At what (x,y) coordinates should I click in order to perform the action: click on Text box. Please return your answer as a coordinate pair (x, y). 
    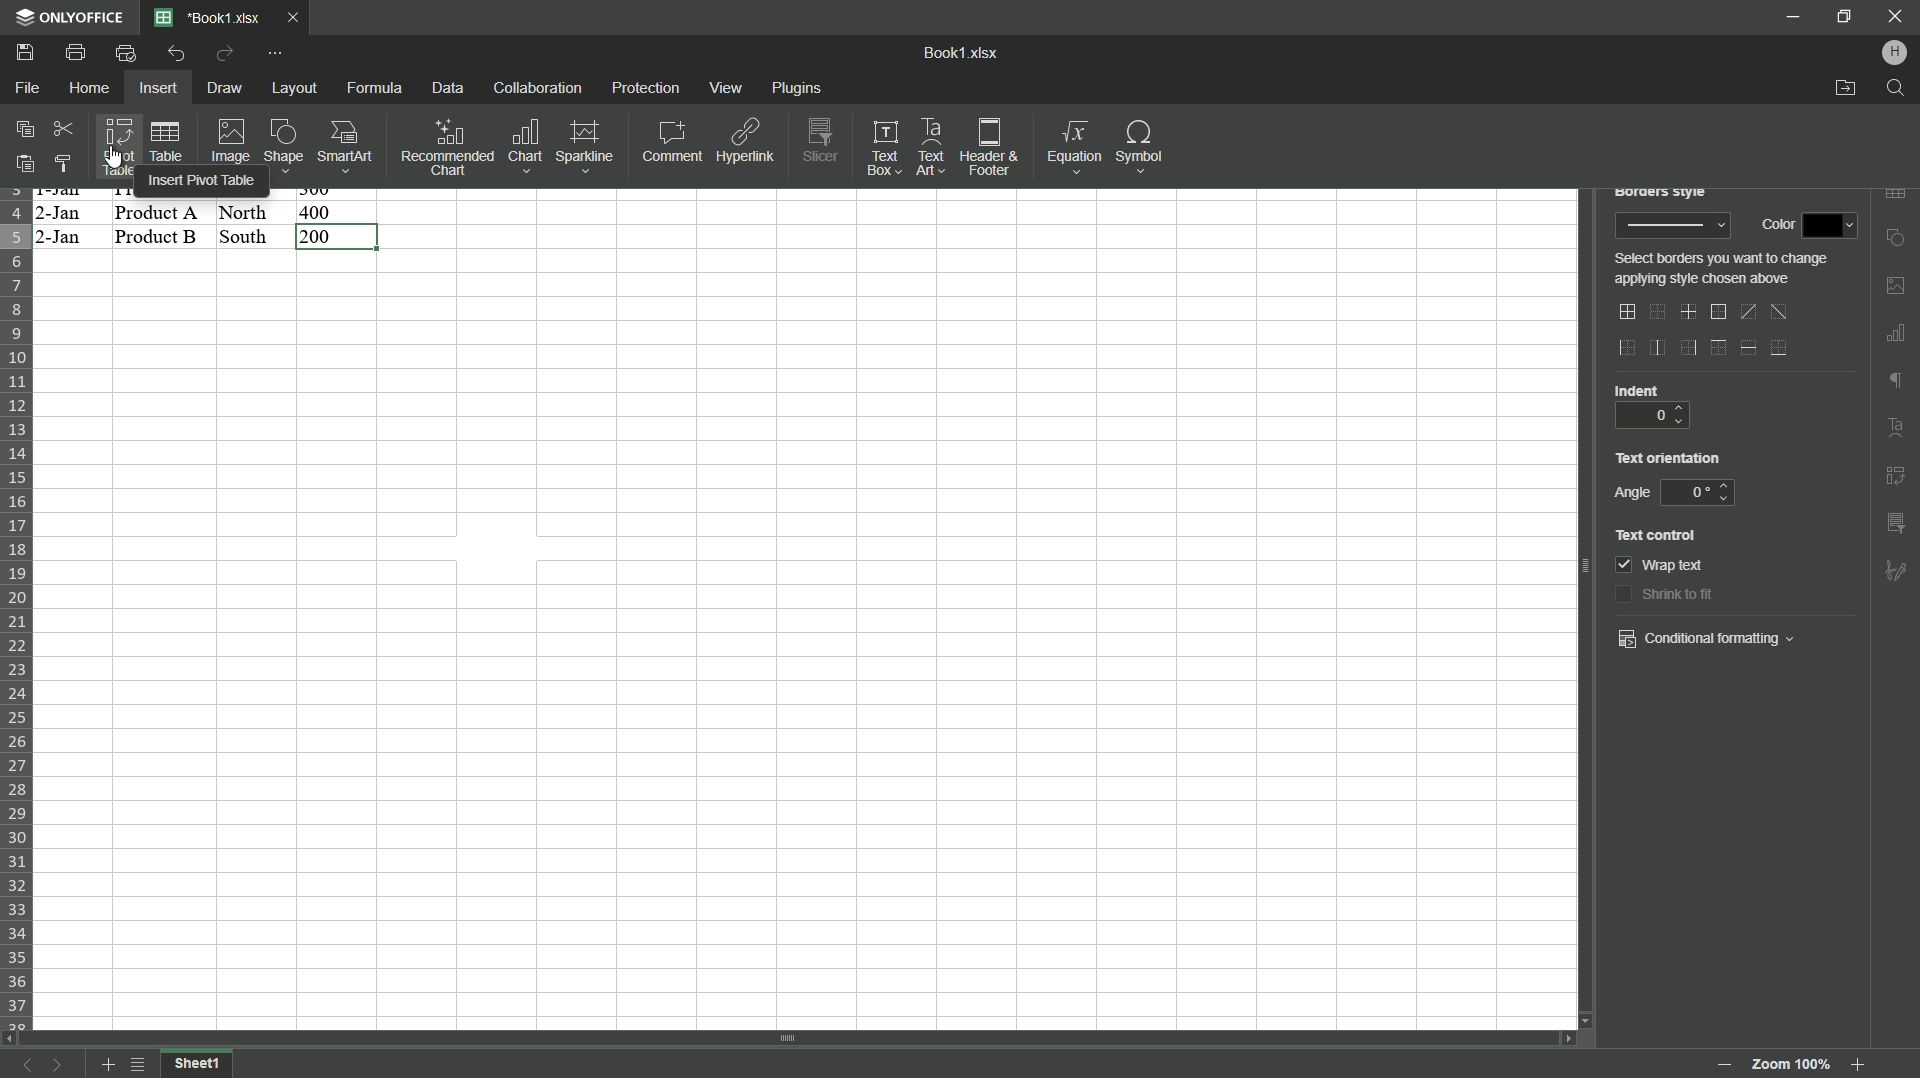
    Looking at the image, I should click on (884, 148).